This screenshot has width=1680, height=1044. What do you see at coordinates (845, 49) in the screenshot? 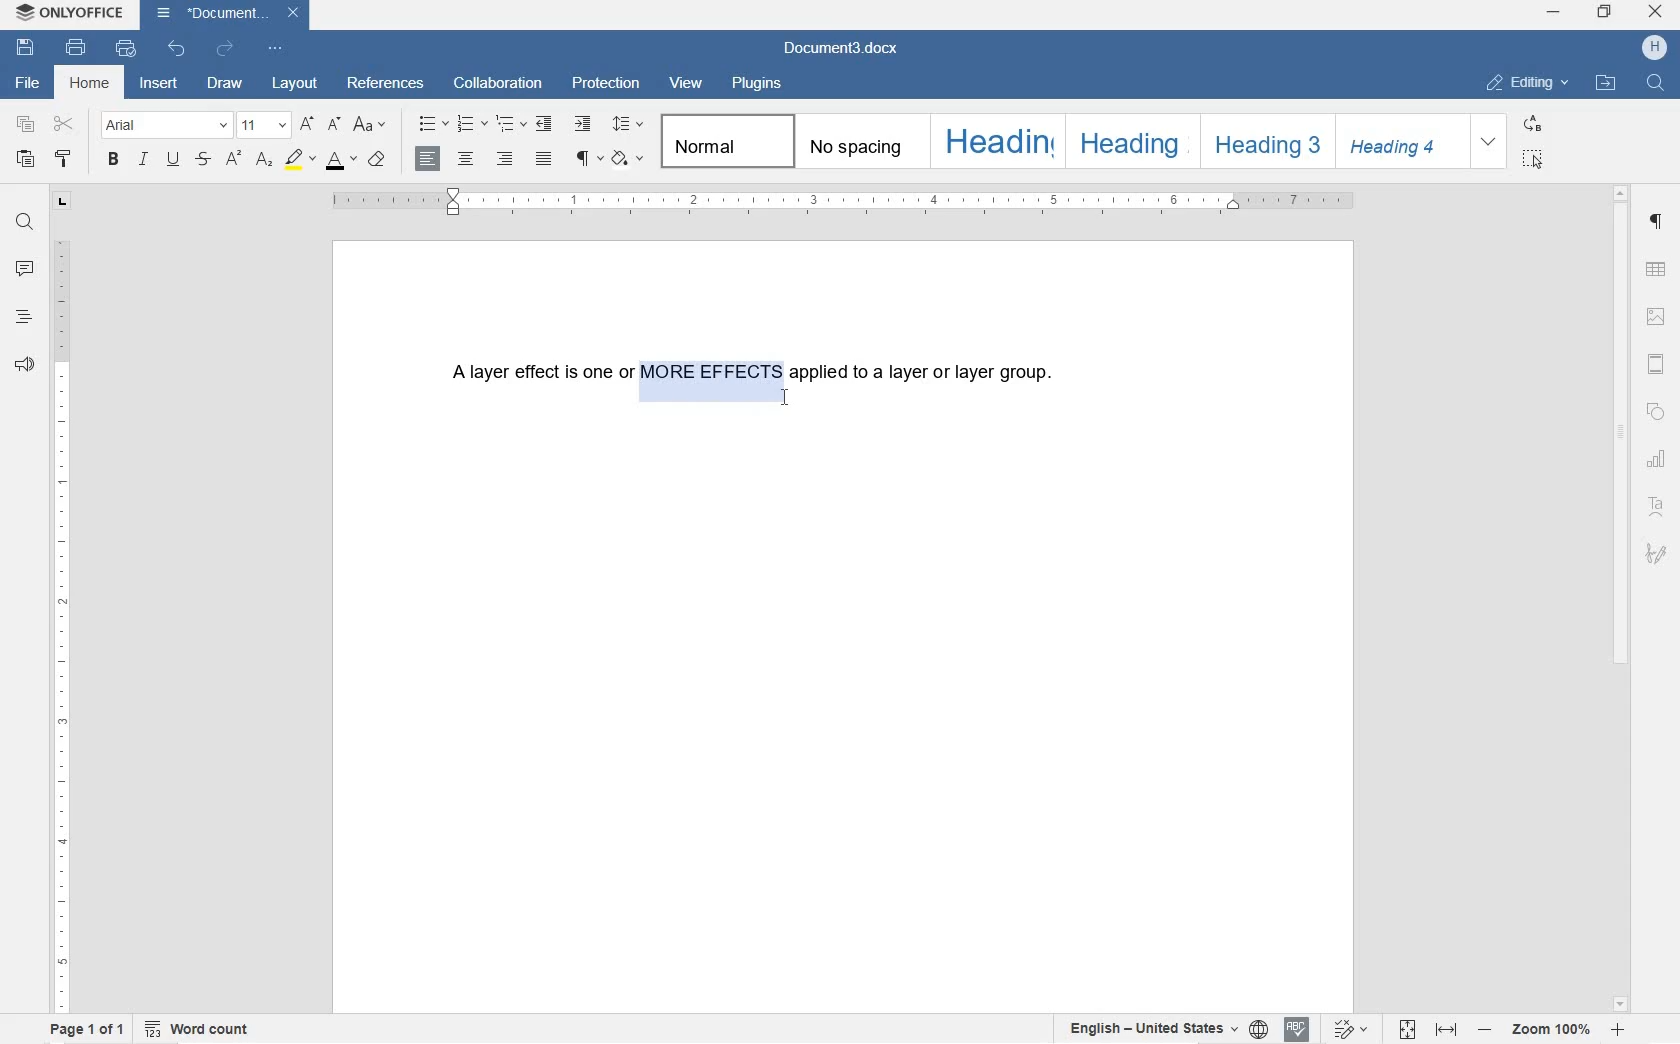
I see `document3.docx` at bounding box center [845, 49].